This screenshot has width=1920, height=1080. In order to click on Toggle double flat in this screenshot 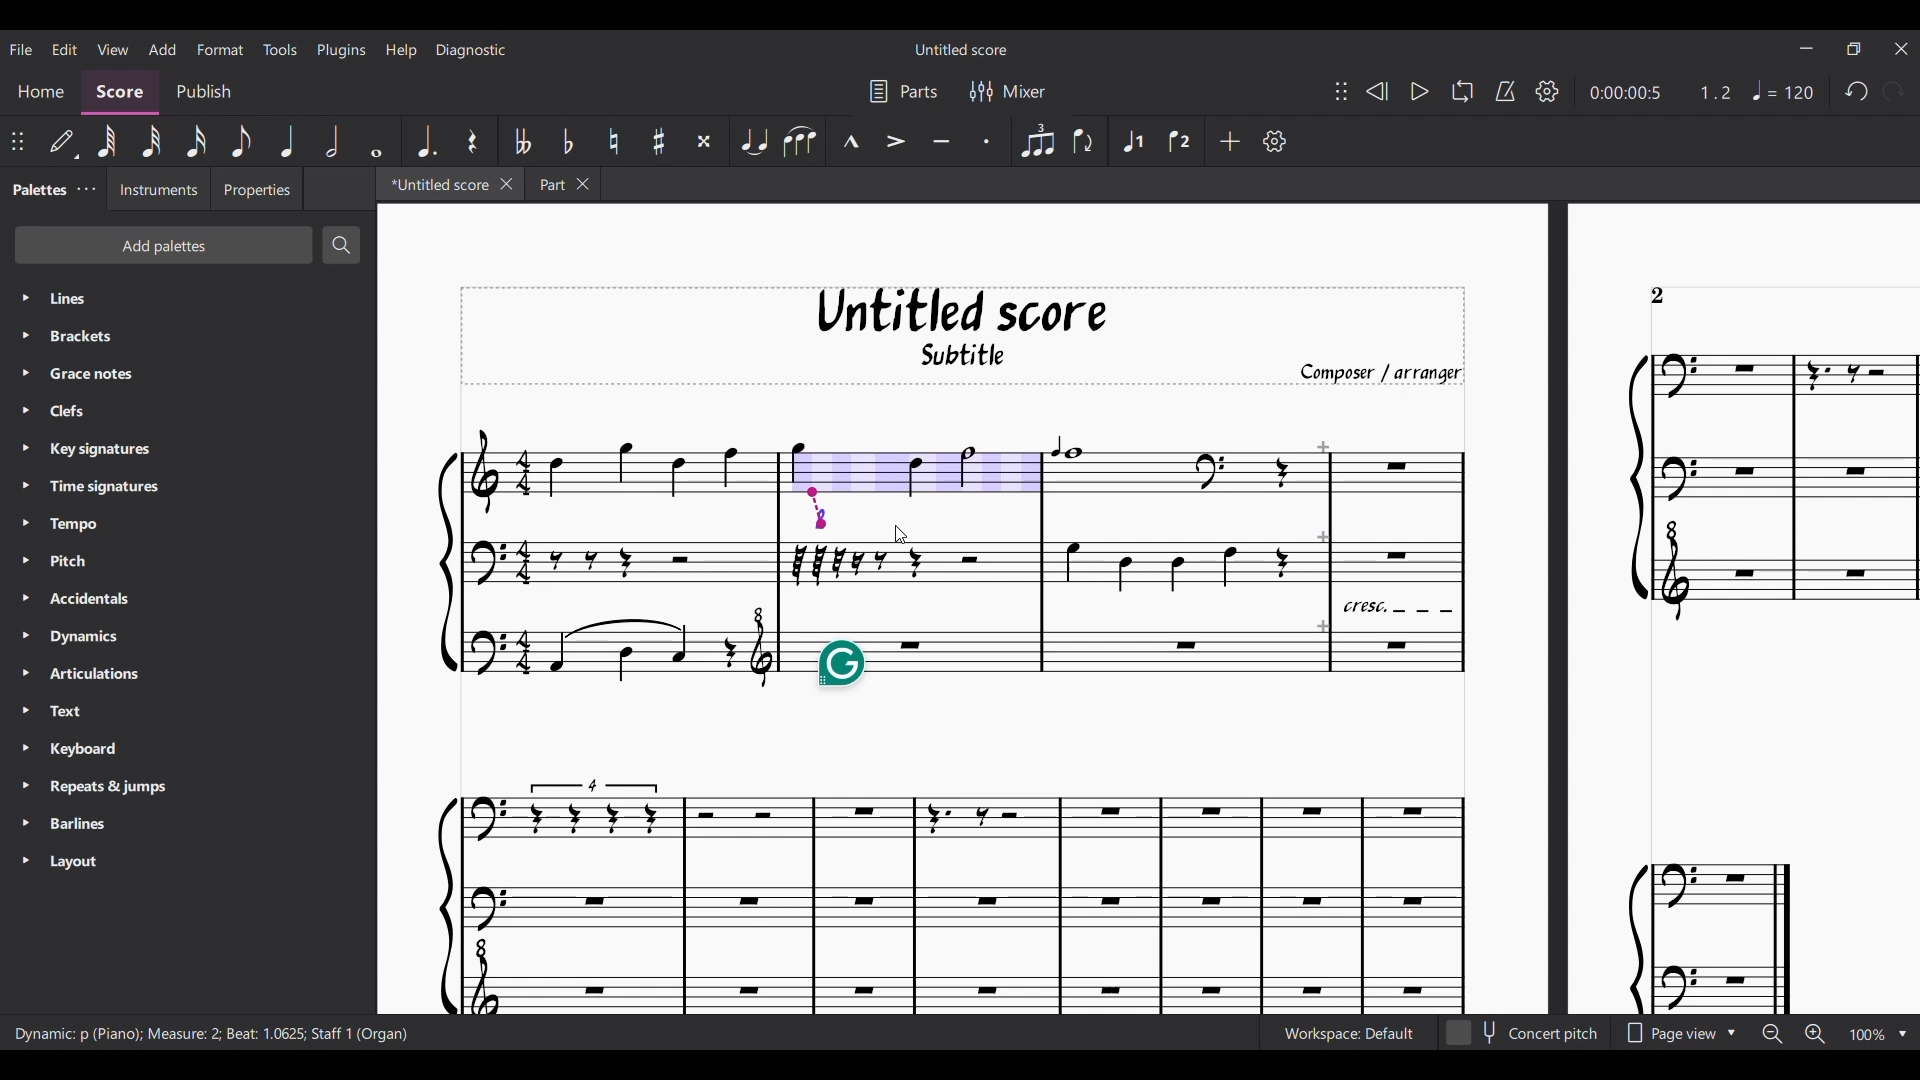, I will do `click(520, 141)`.